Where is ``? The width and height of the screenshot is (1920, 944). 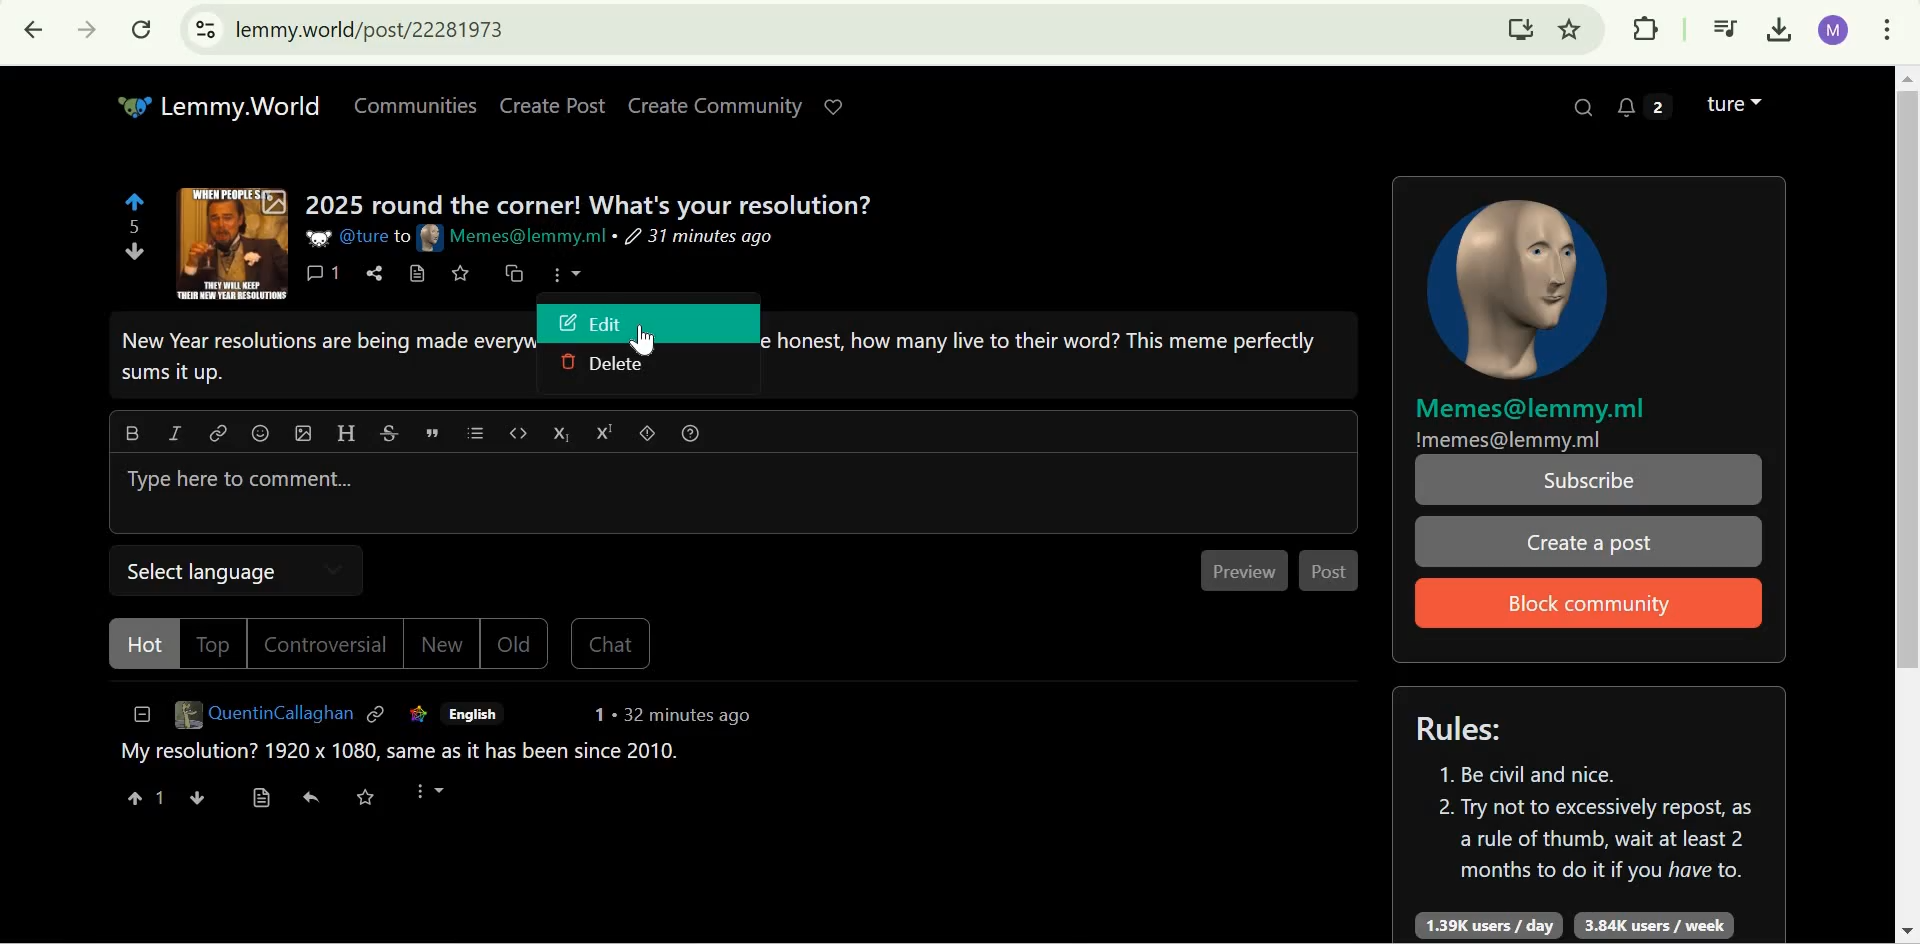  is located at coordinates (130, 104).